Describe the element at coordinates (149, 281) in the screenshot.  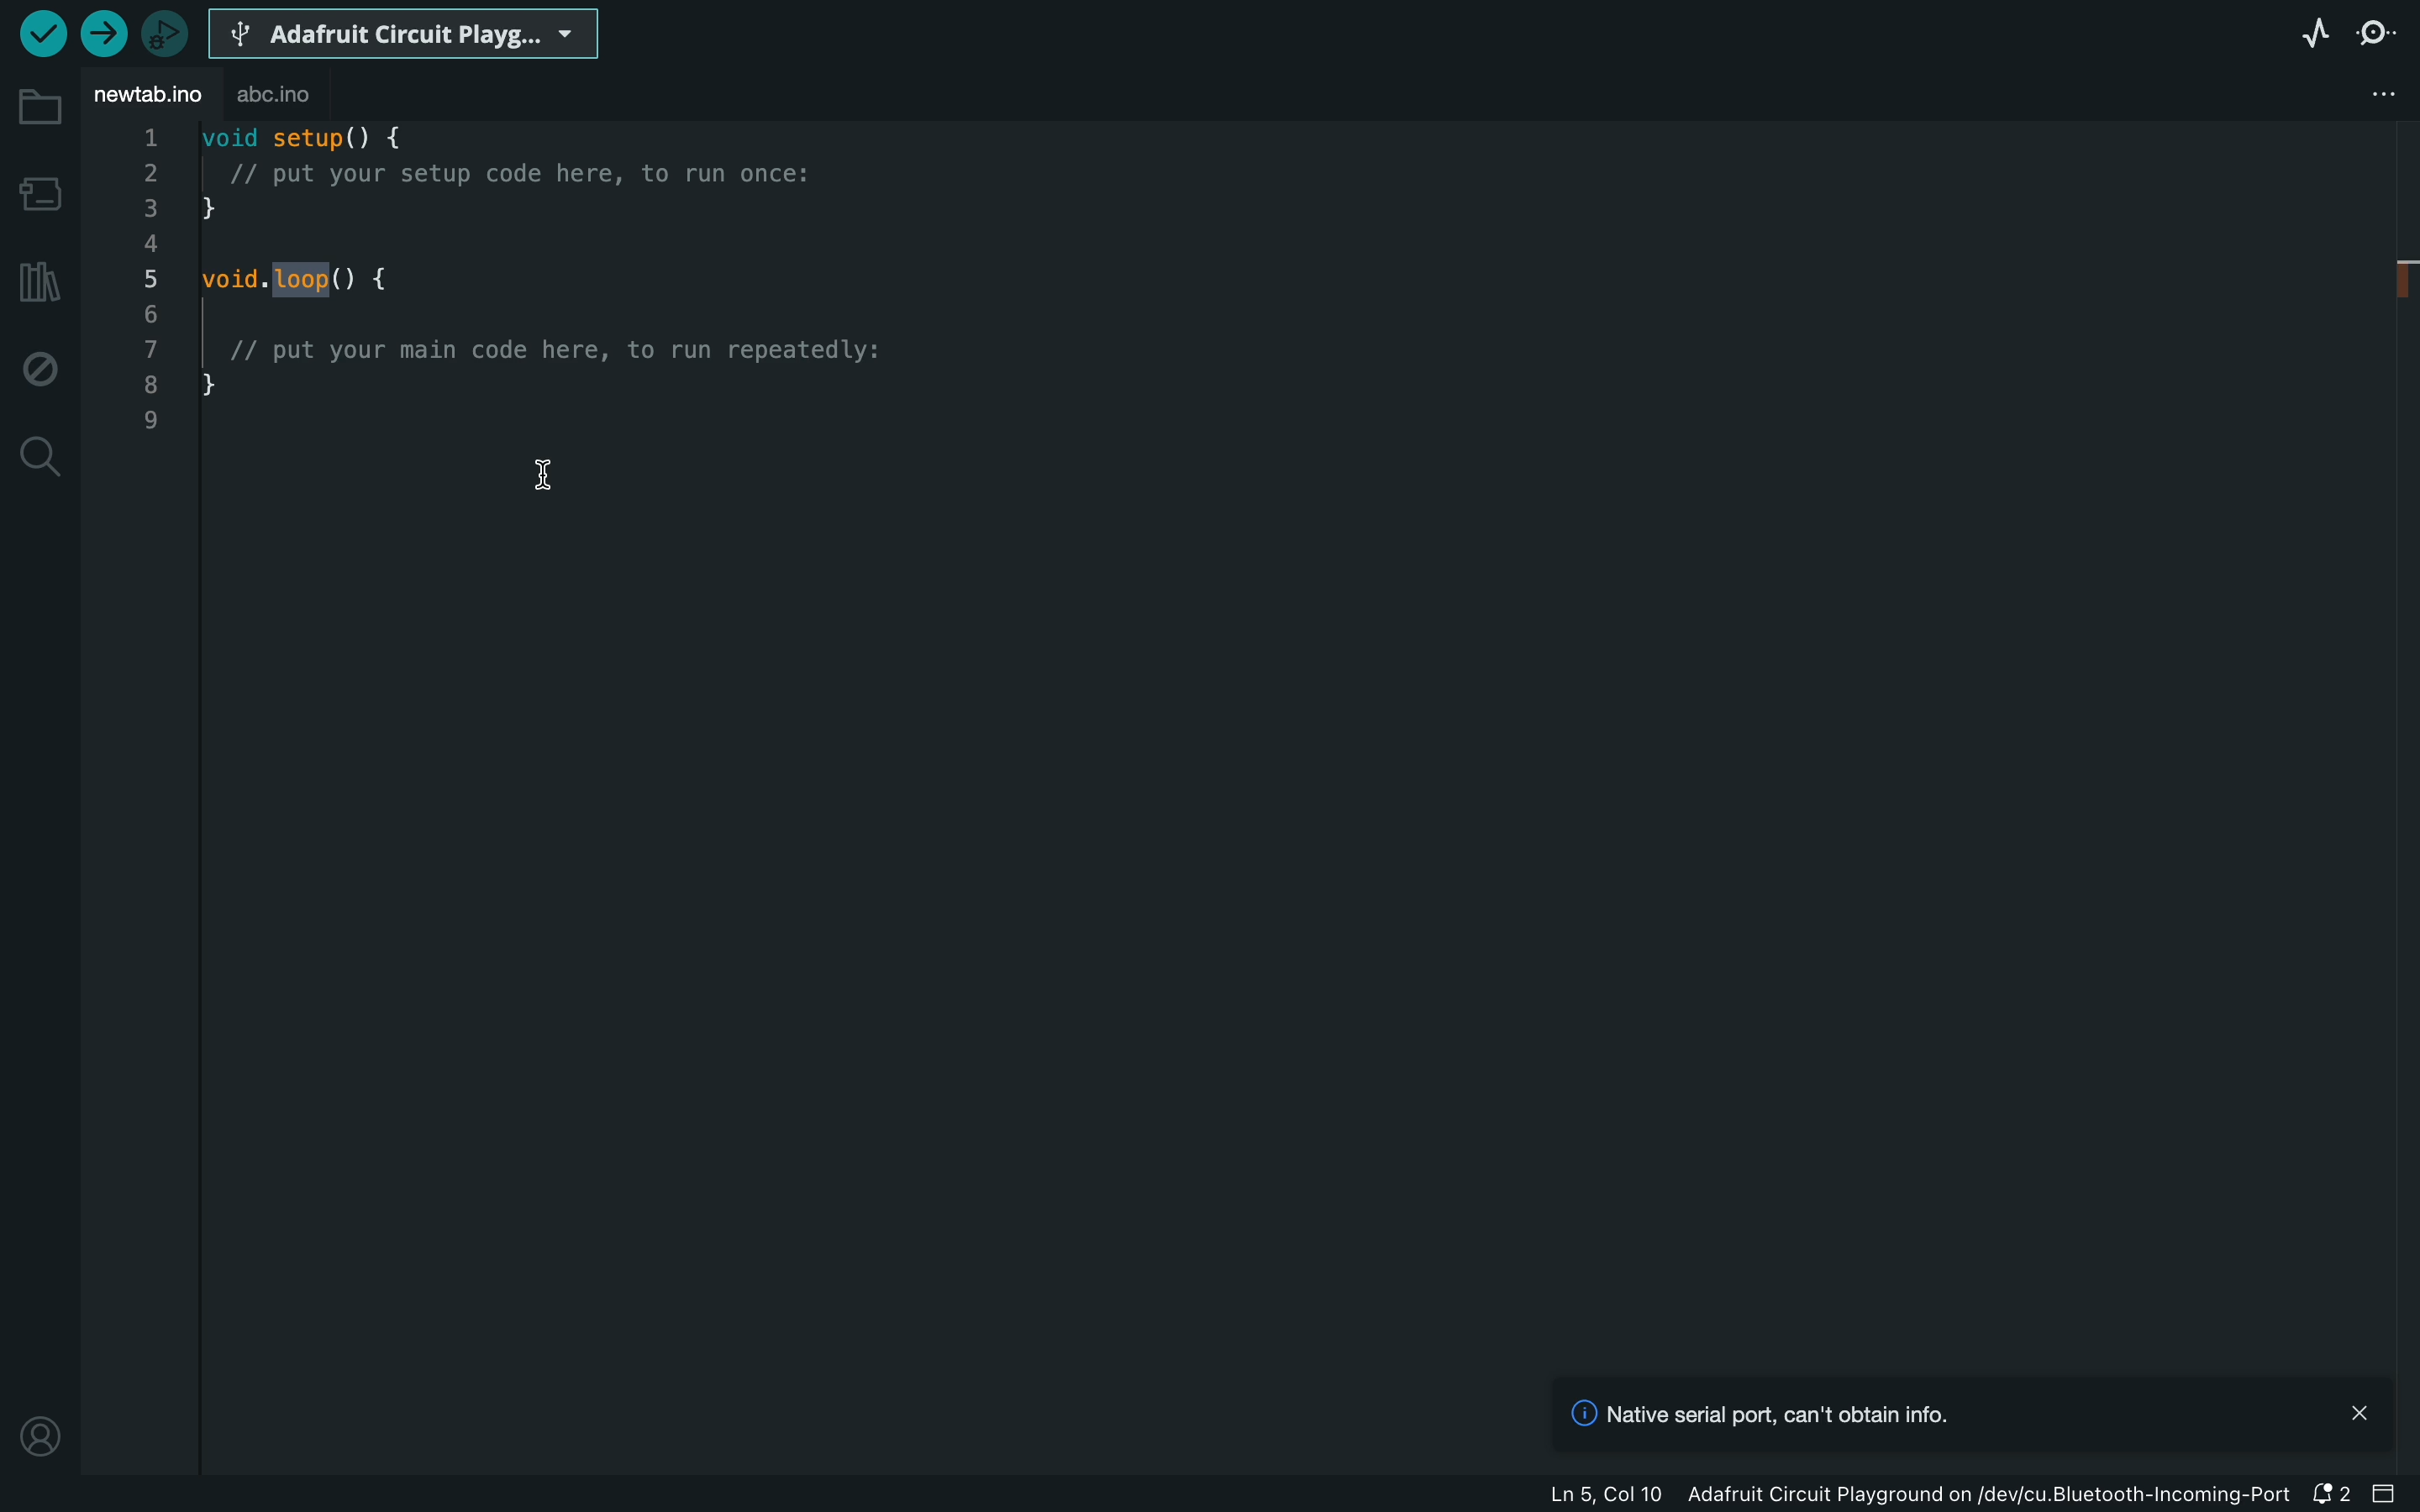
I see `line numbers` at that location.